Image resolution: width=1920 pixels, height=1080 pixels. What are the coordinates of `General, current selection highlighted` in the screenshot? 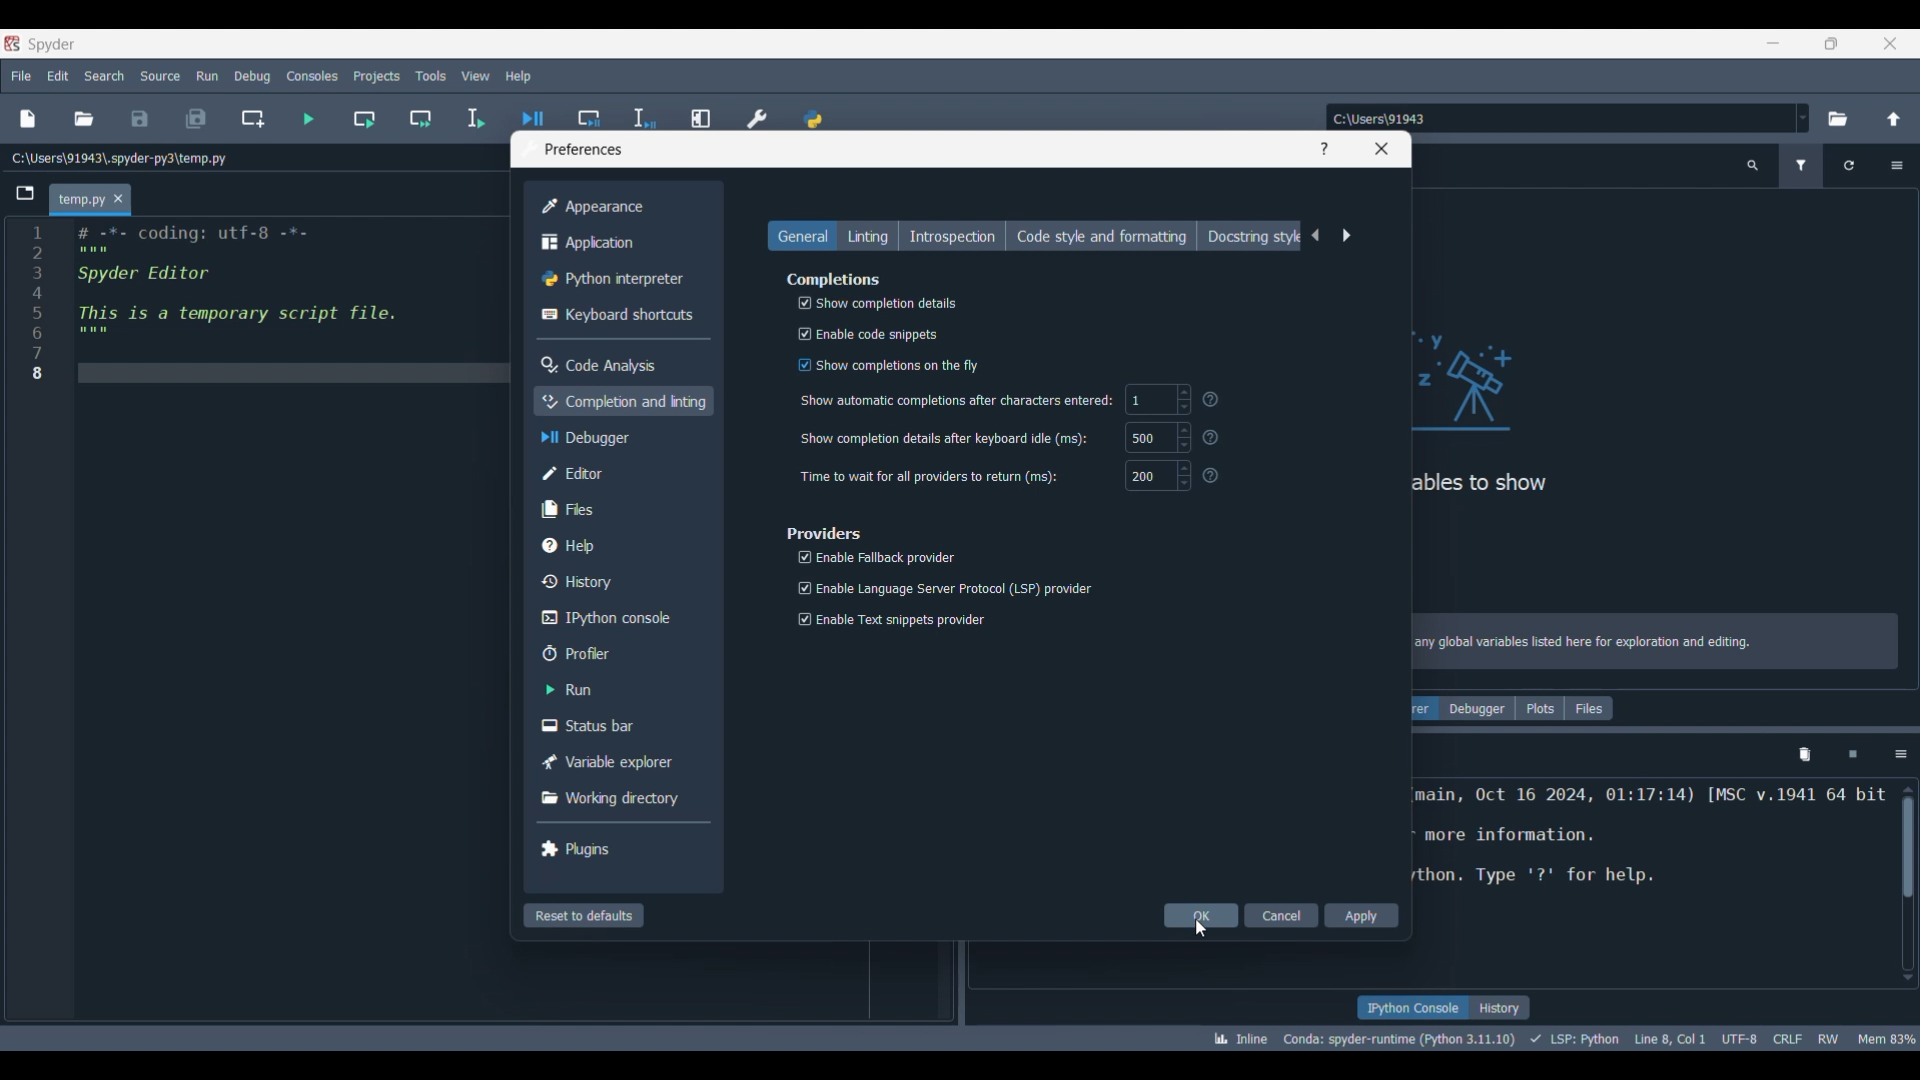 It's located at (802, 235).